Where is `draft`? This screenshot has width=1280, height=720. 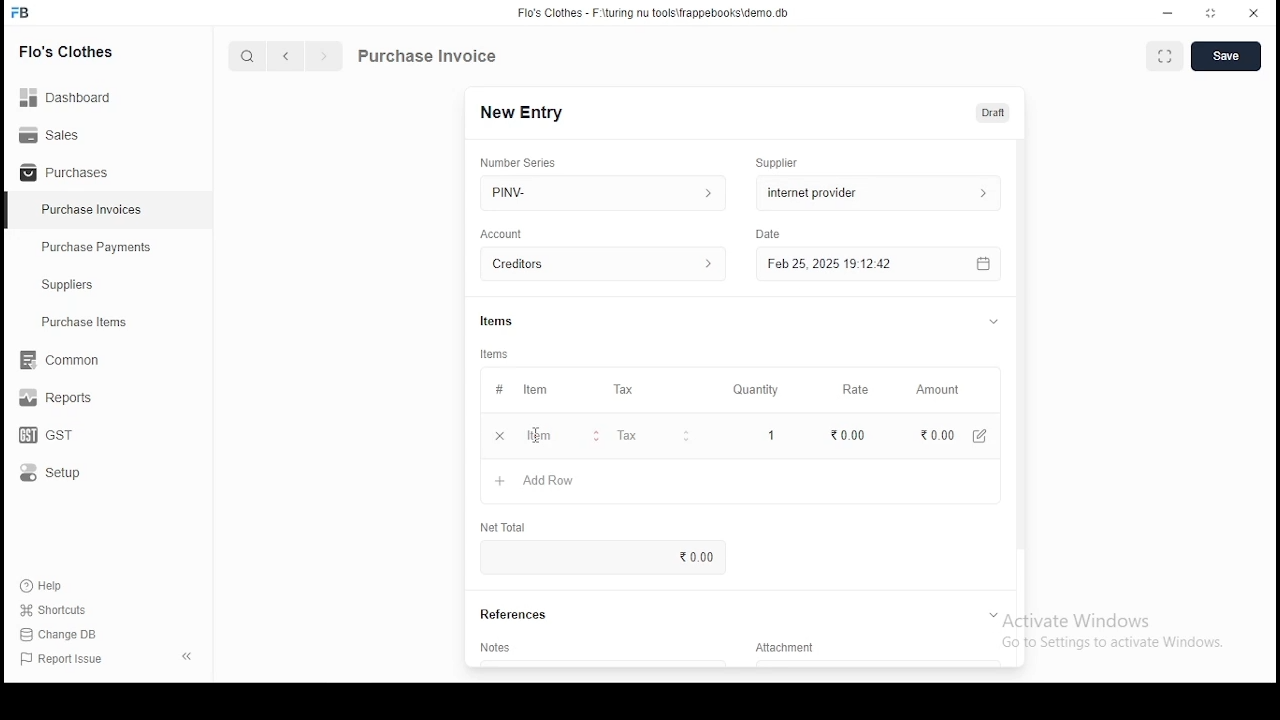 draft is located at coordinates (993, 112).